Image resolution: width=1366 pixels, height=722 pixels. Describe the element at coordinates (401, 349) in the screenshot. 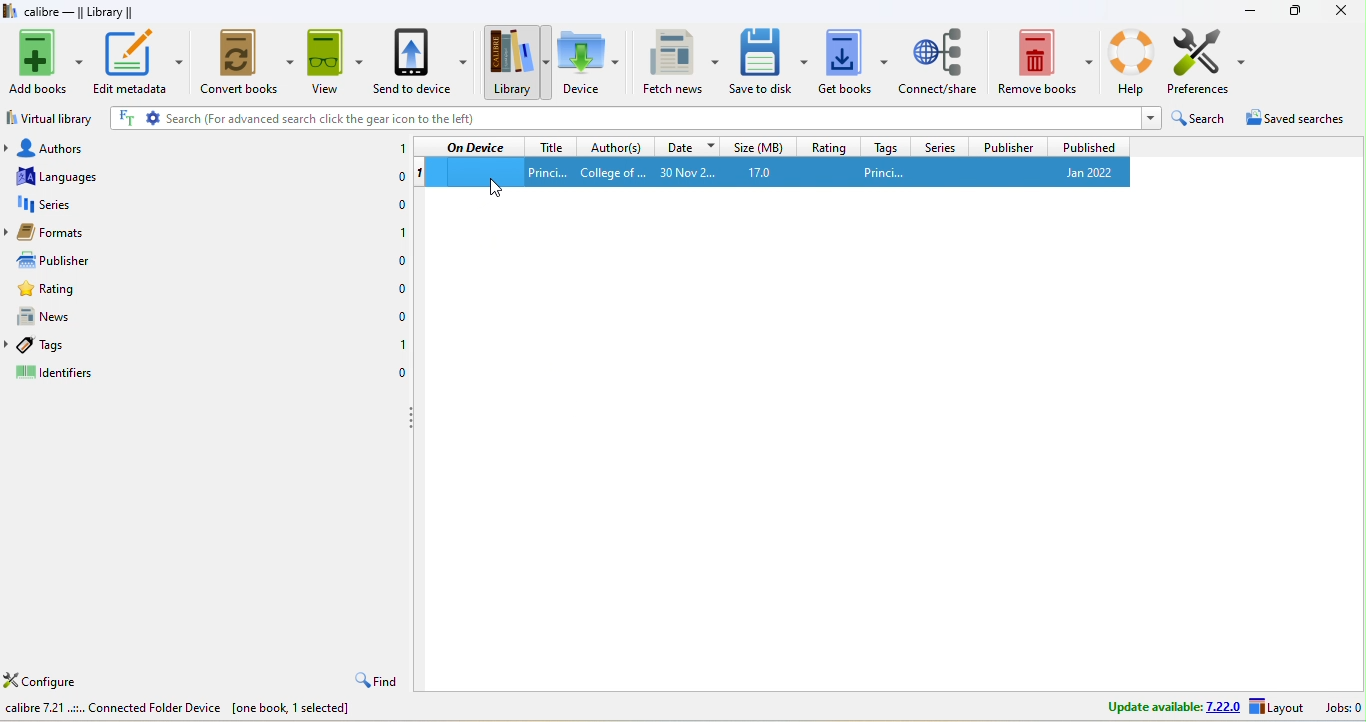

I see `1` at that location.